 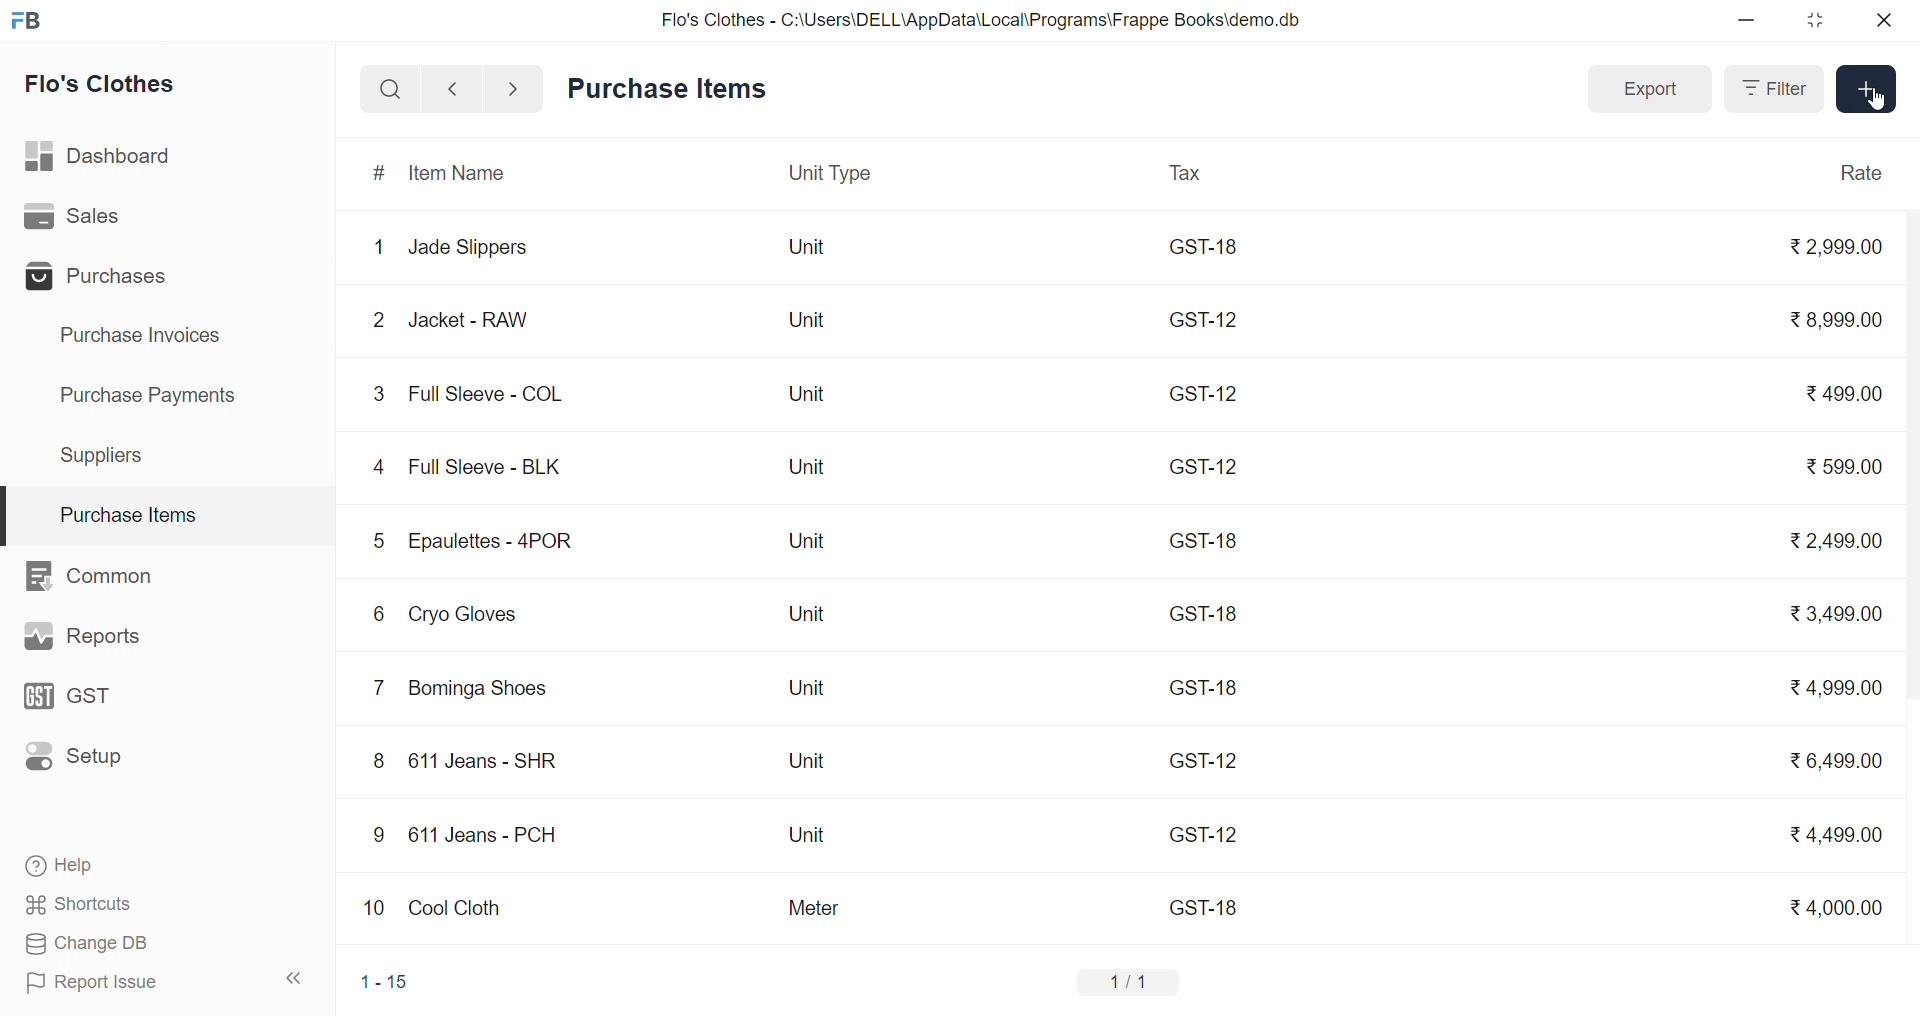 What do you see at coordinates (378, 688) in the screenshot?
I see `7` at bounding box center [378, 688].